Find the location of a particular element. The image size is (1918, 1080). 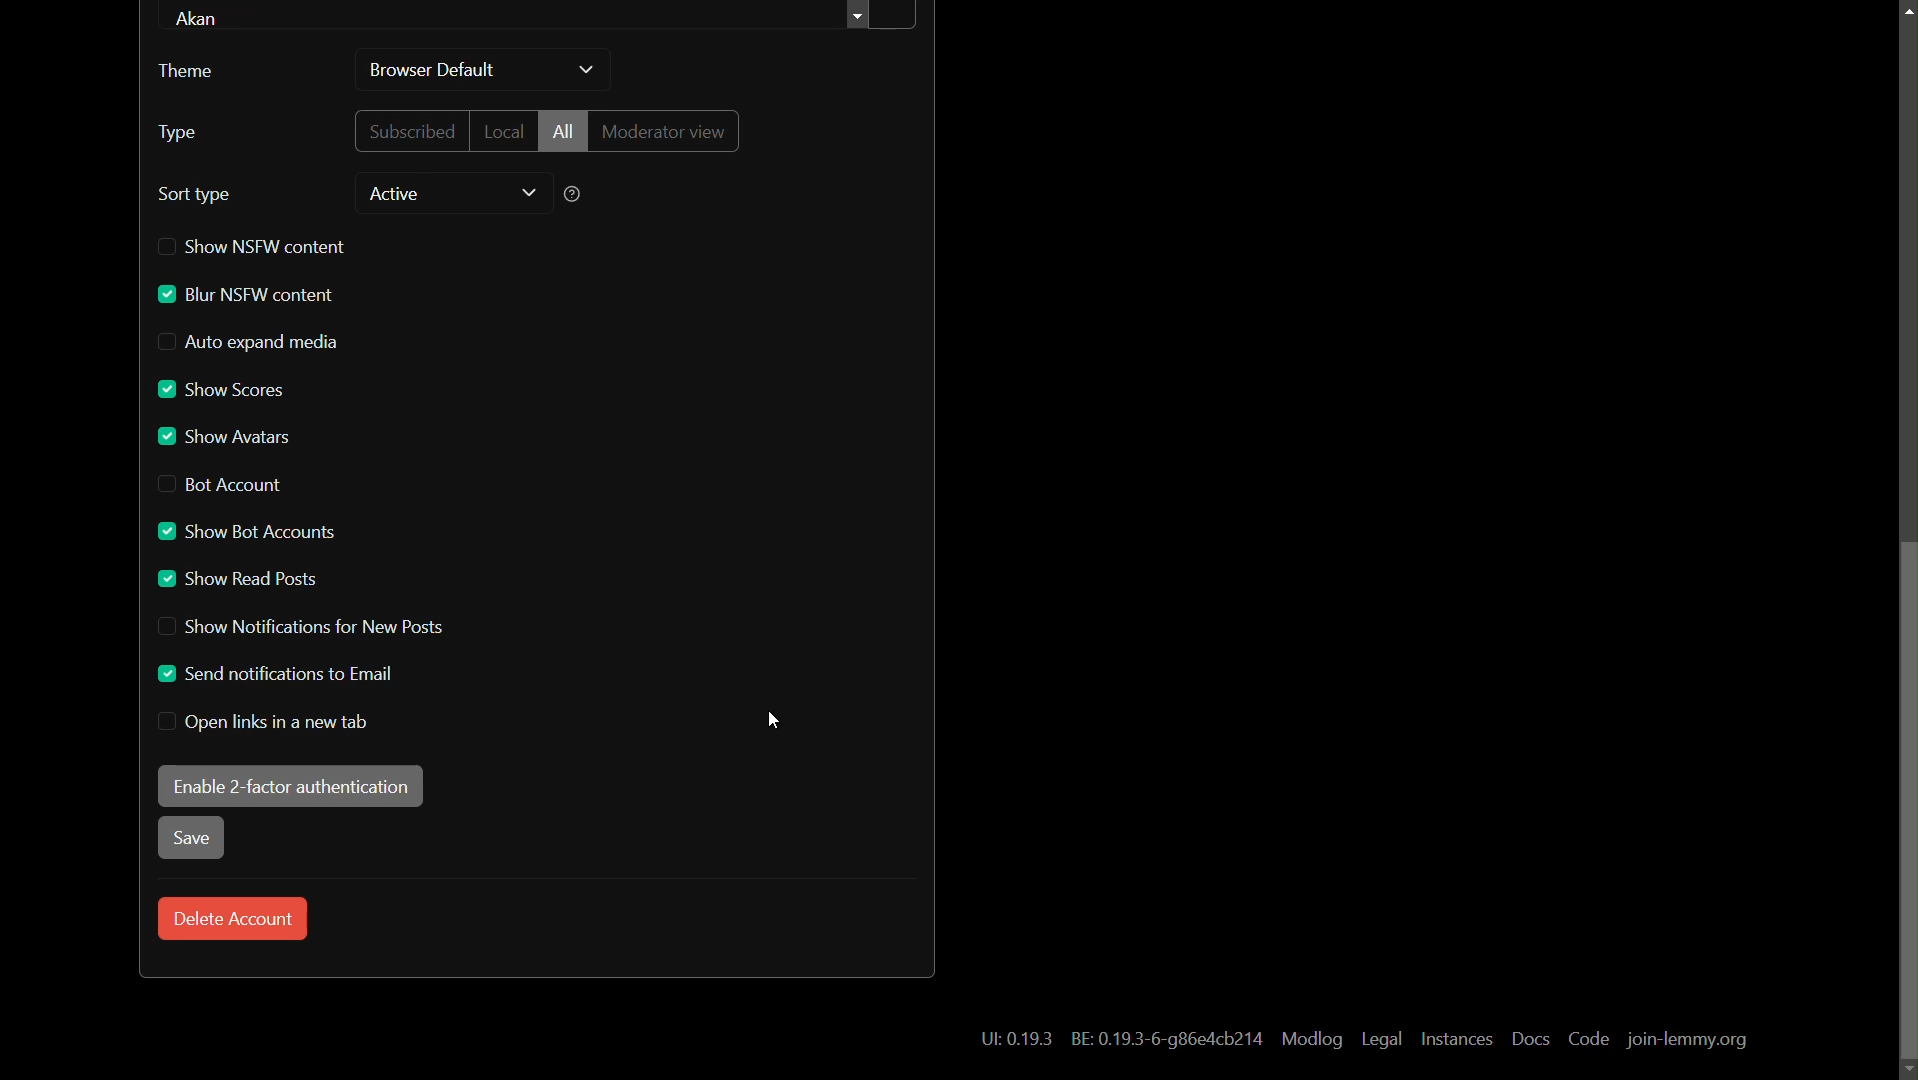

dropdown is located at coordinates (587, 71).